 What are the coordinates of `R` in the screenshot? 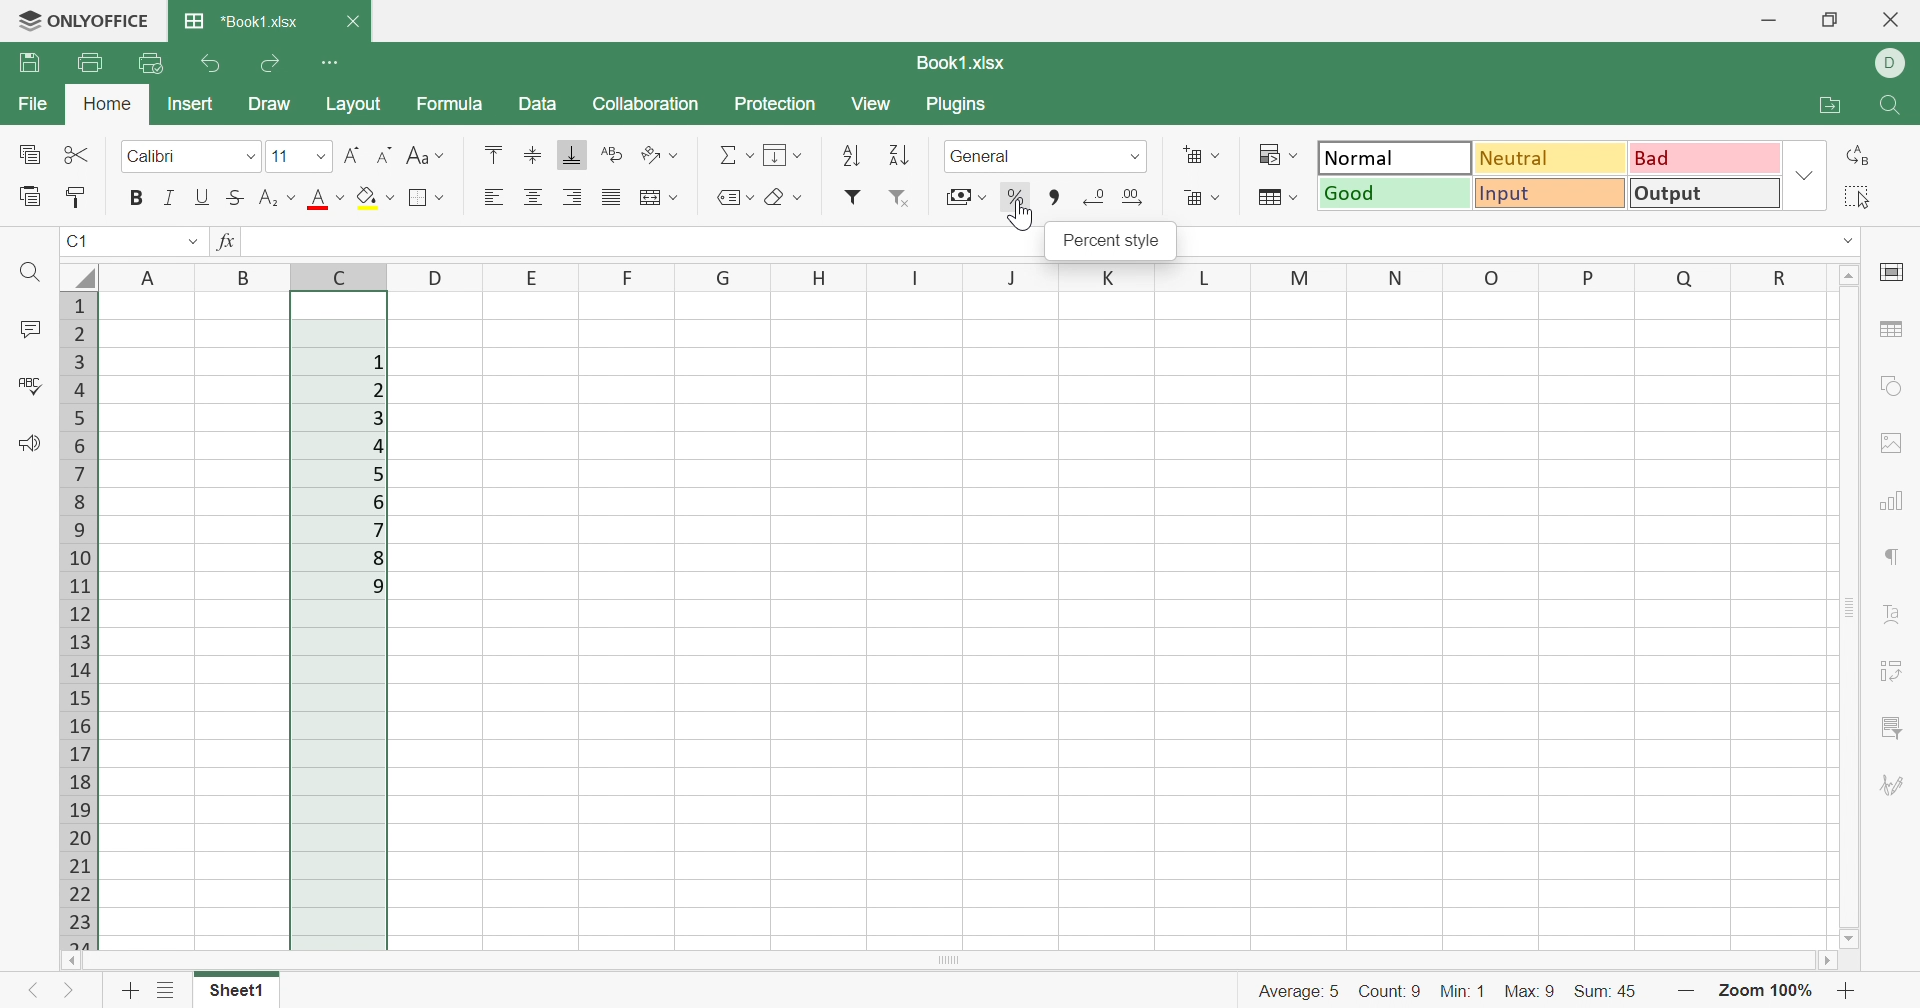 It's located at (1771, 278).